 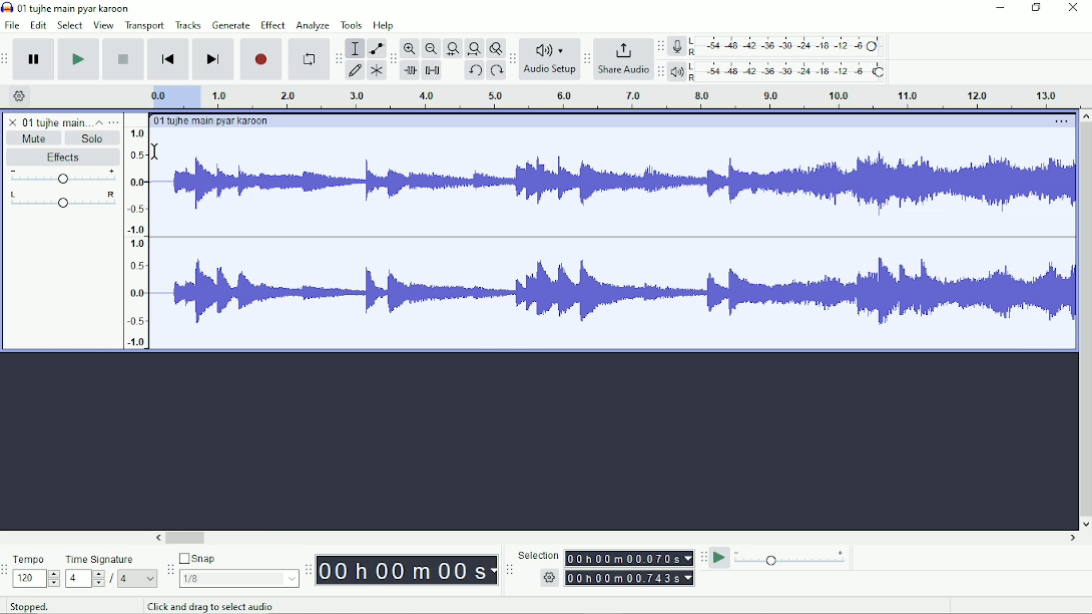 I want to click on Generate, so click(x=231, y=25).